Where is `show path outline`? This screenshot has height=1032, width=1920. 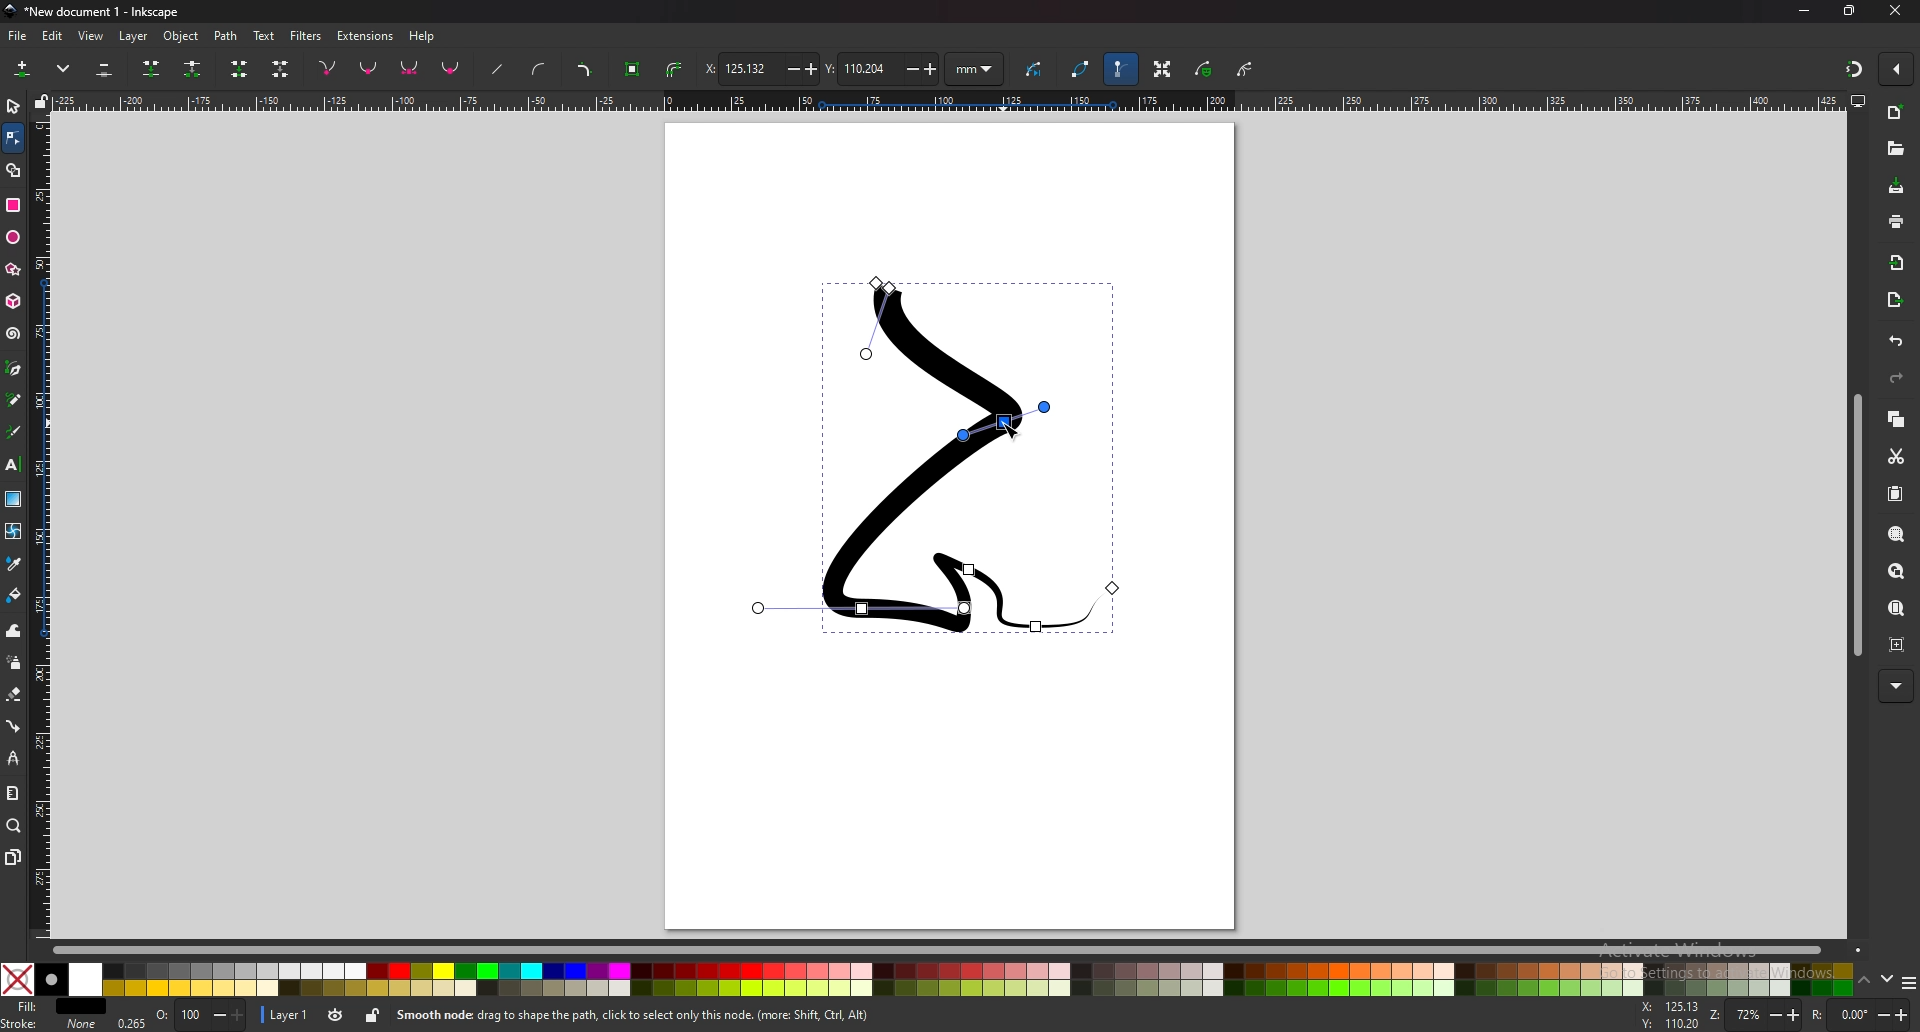
show path outline is located at coordinates (1081, 69).